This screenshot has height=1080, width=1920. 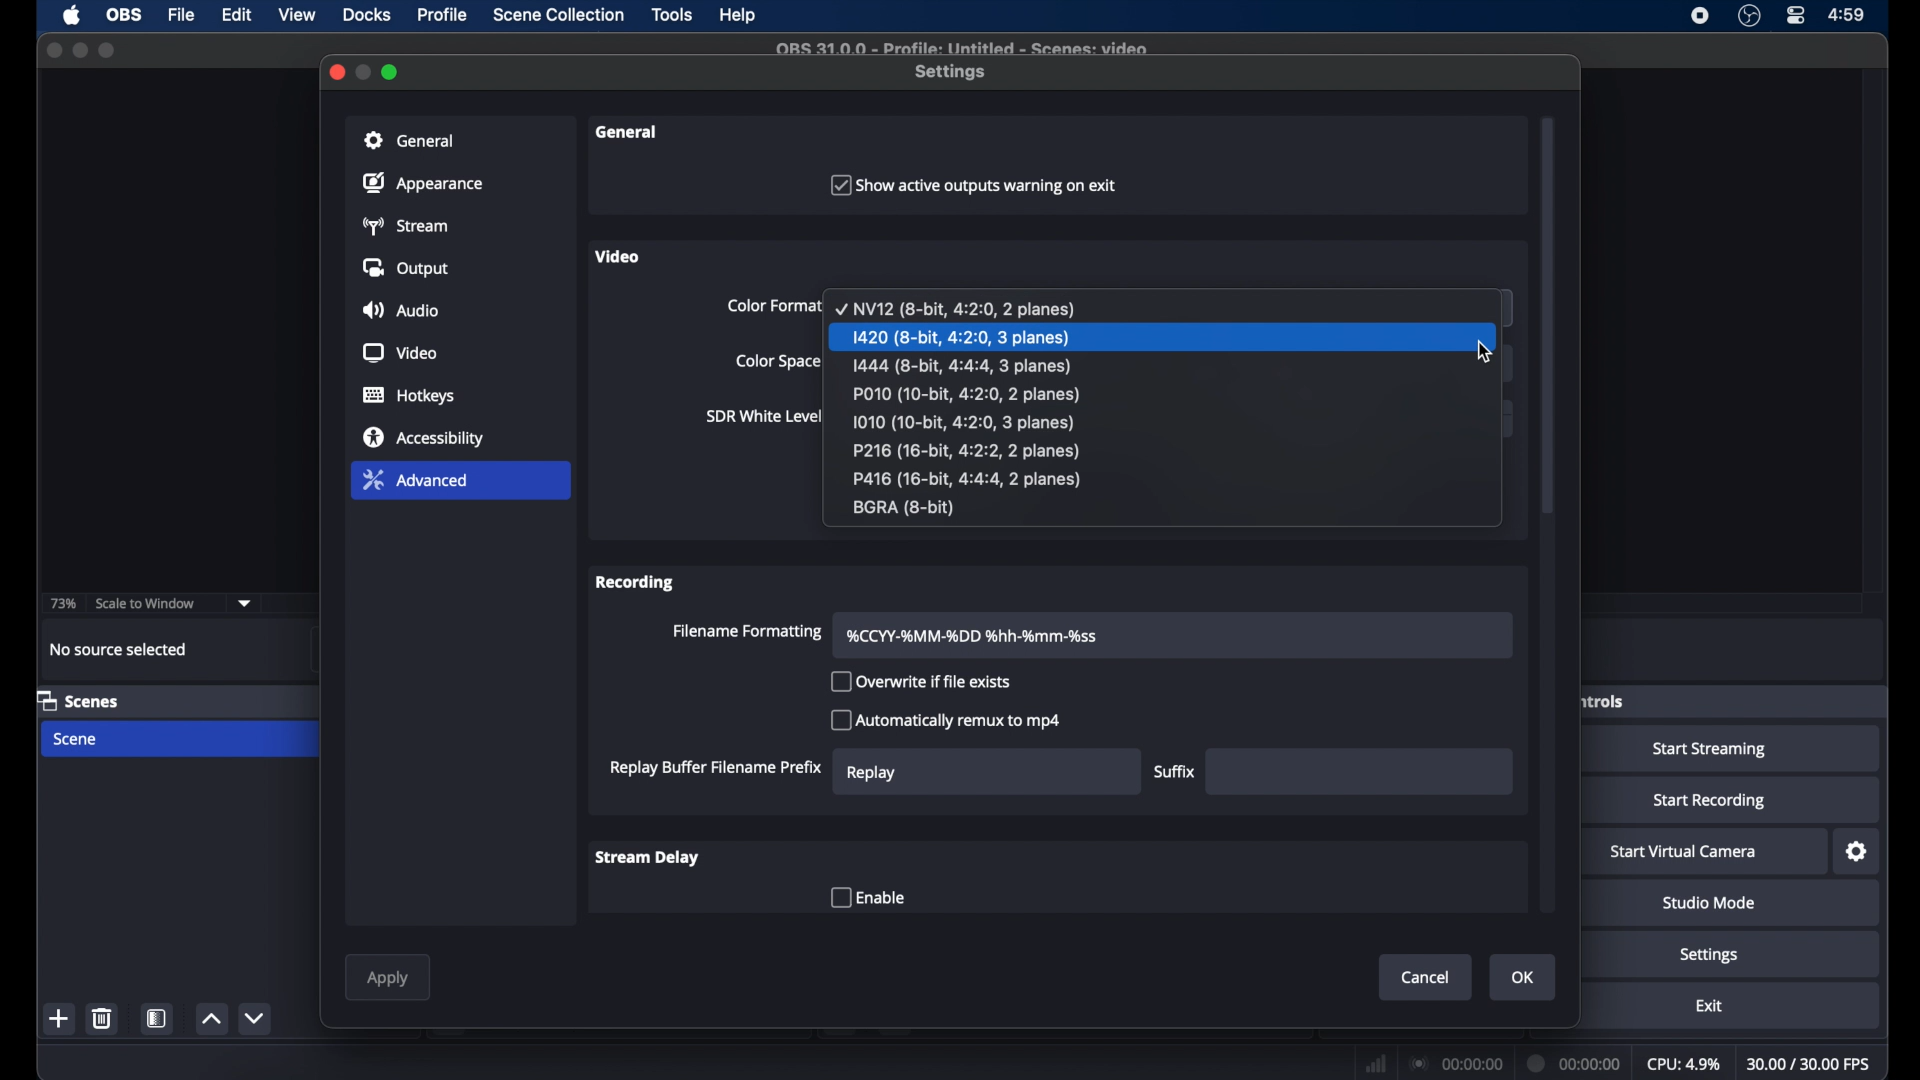 I want to click on maximize, so click(x=391, y=72).